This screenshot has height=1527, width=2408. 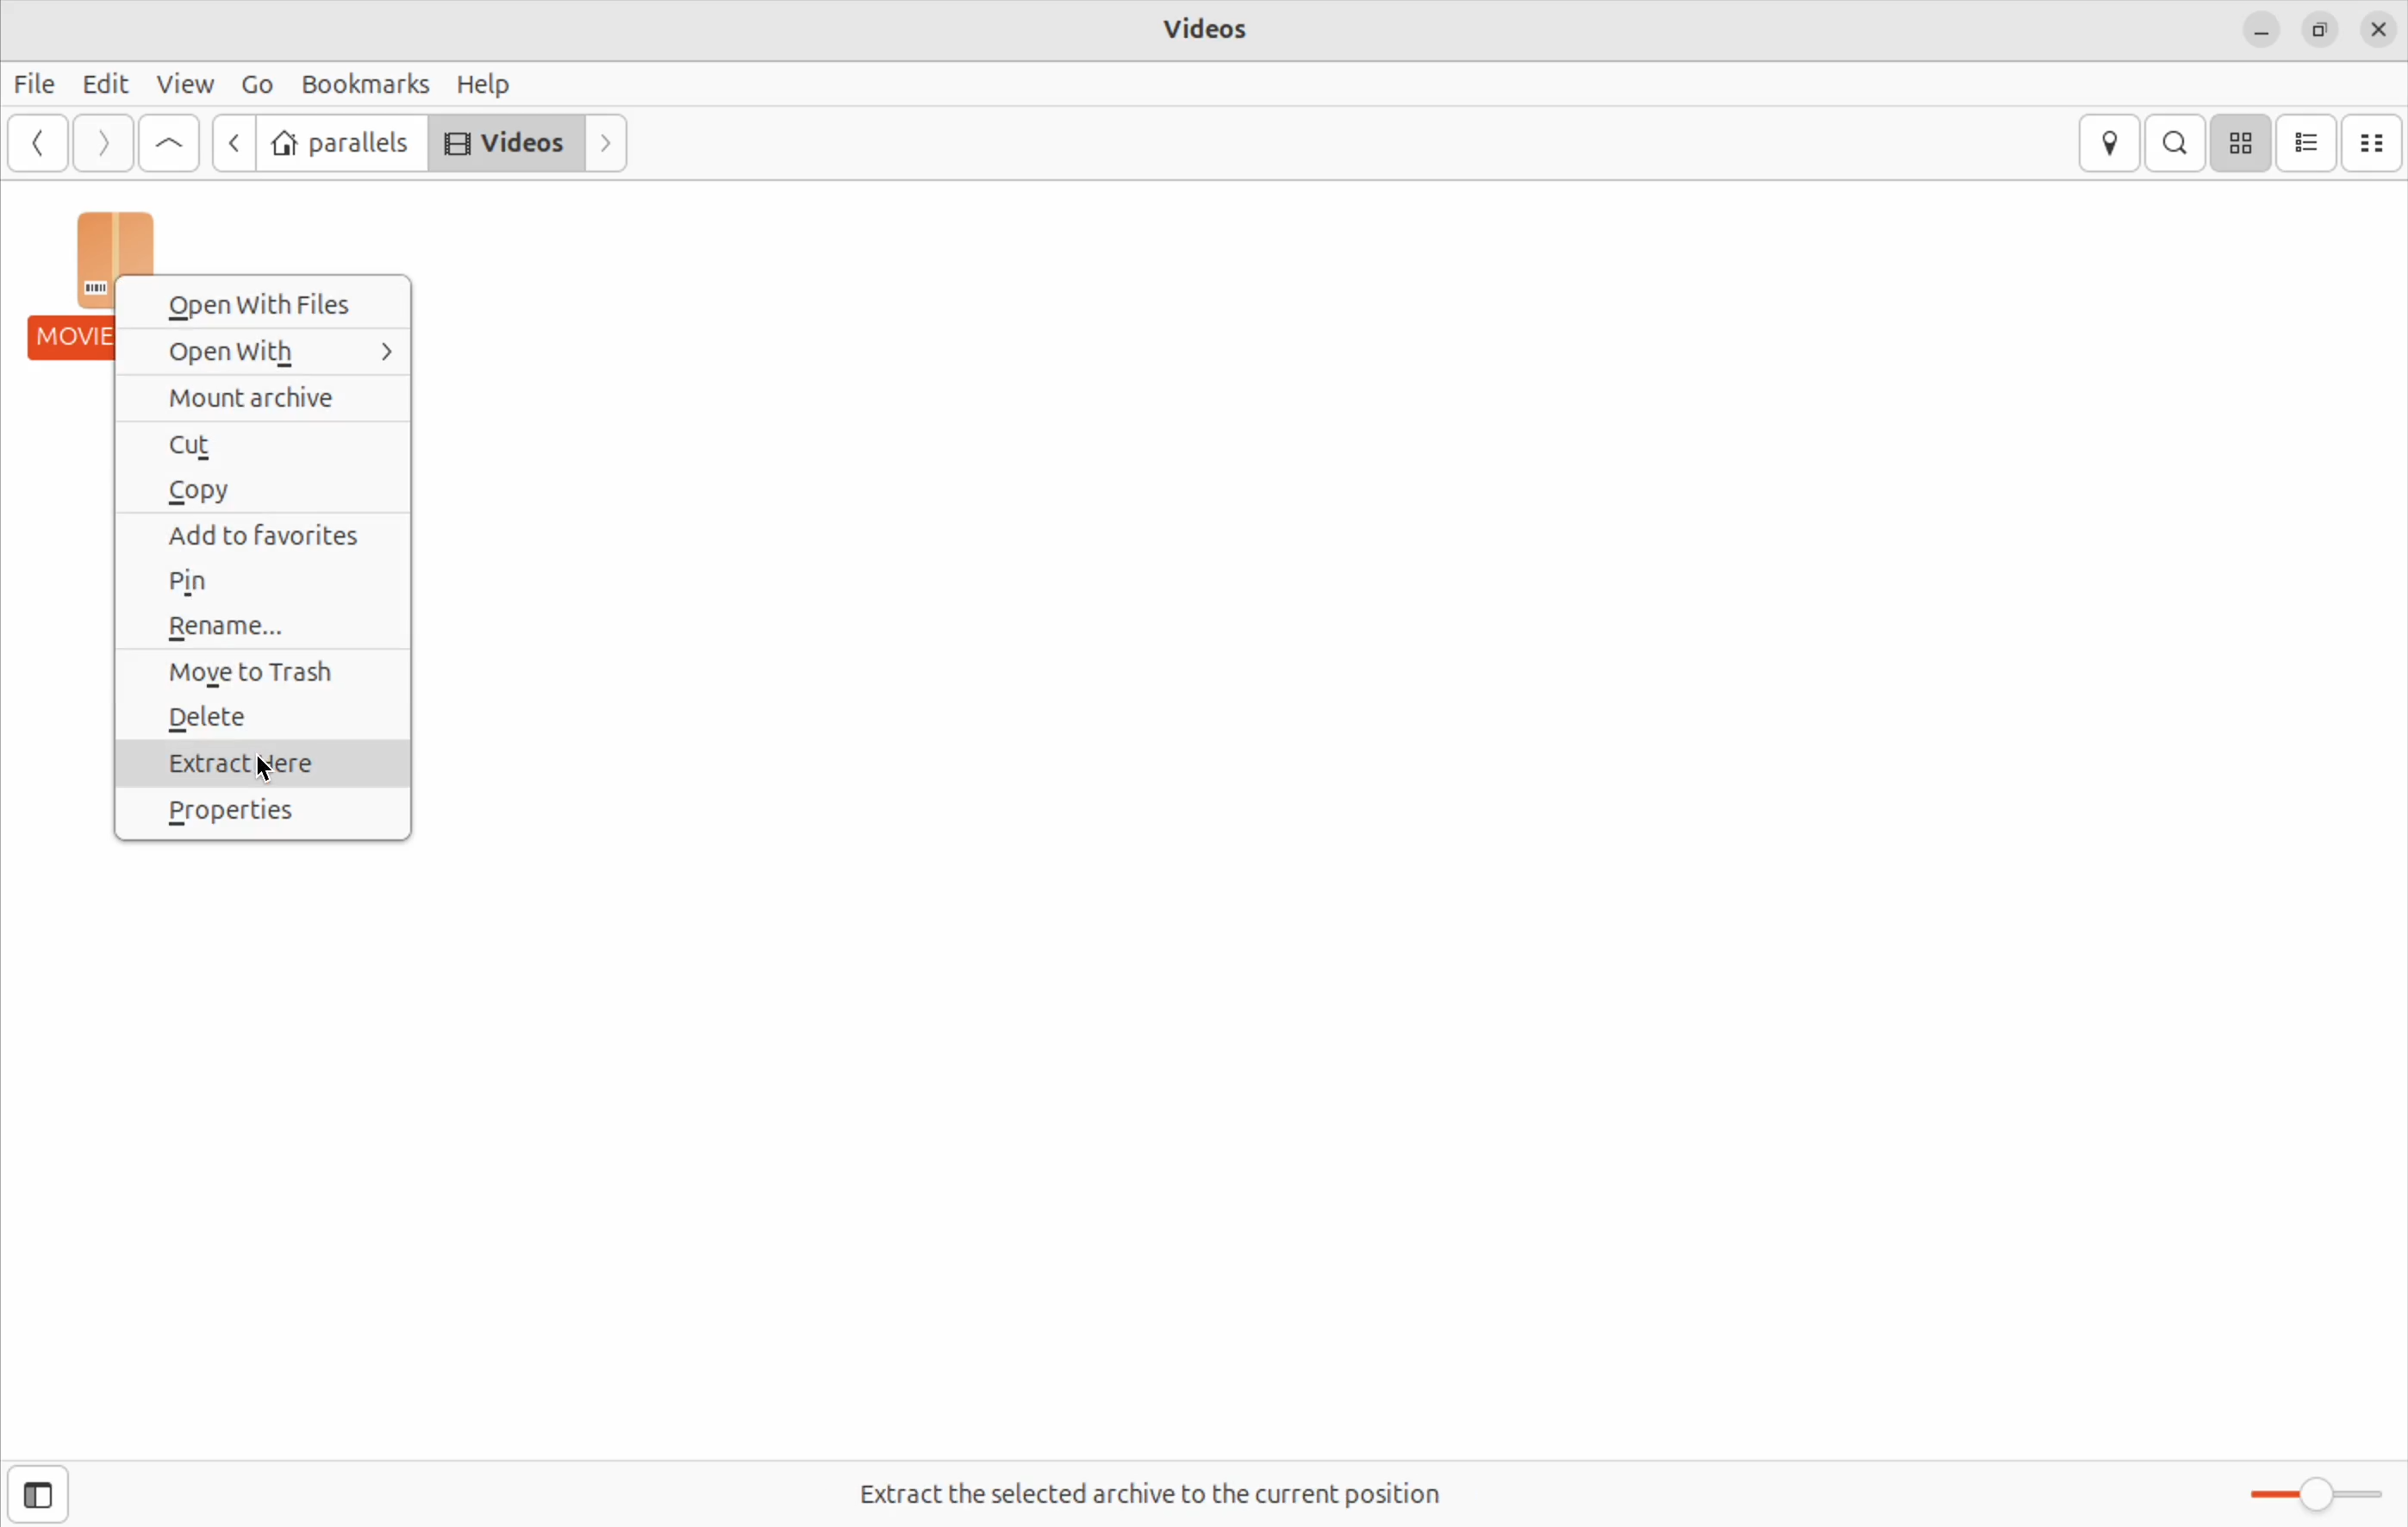 I want to click on pin, so click(x=267, y=582).